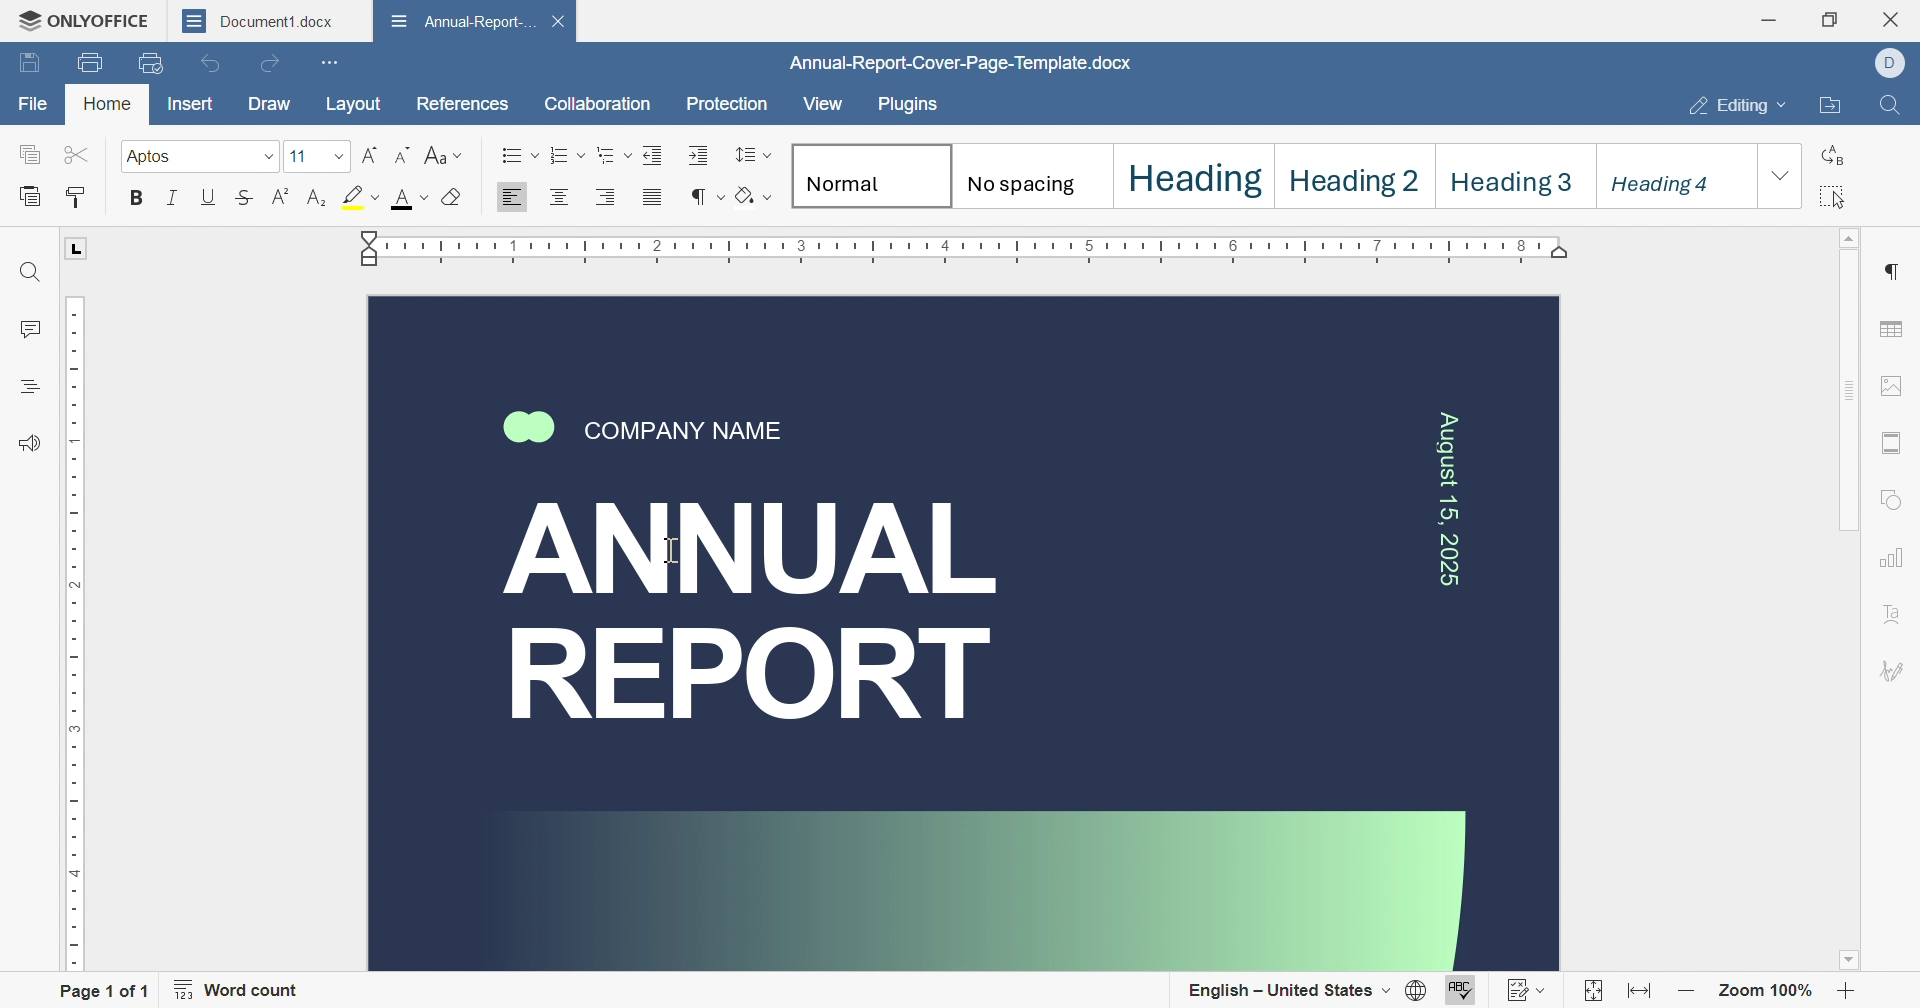  I want to click on print, so click(88, 60).